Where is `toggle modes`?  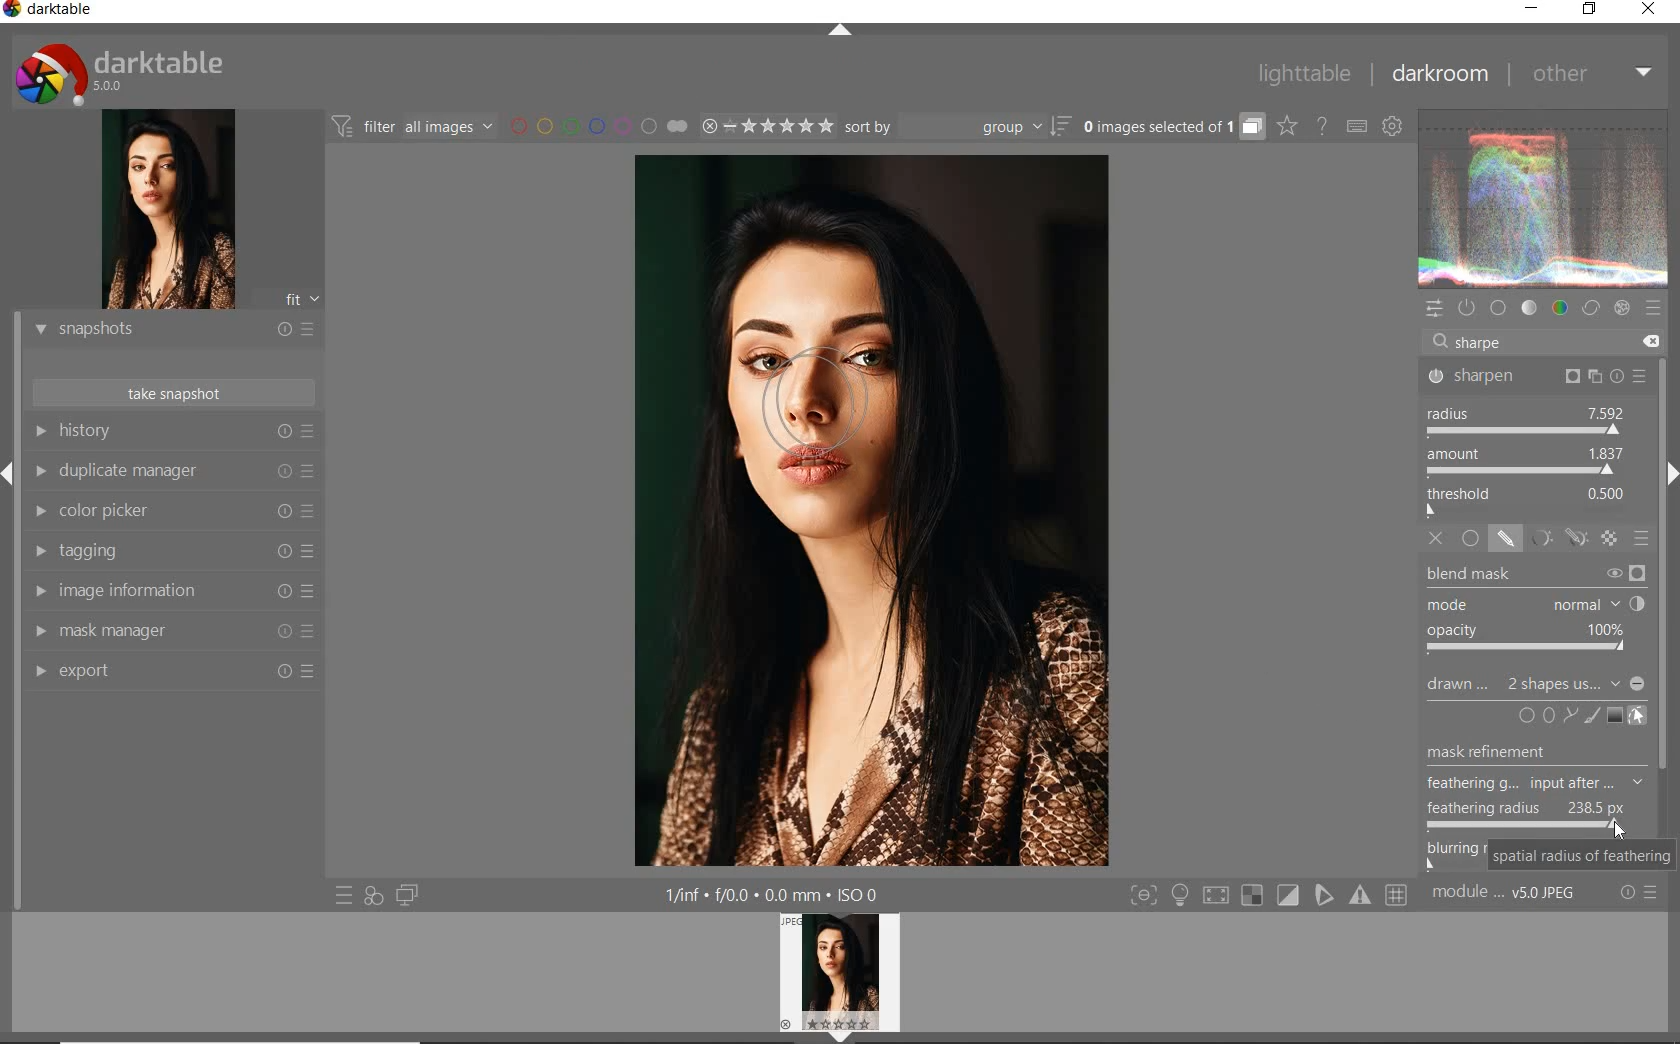 toggle modes is located at coordinates (1144, 896).